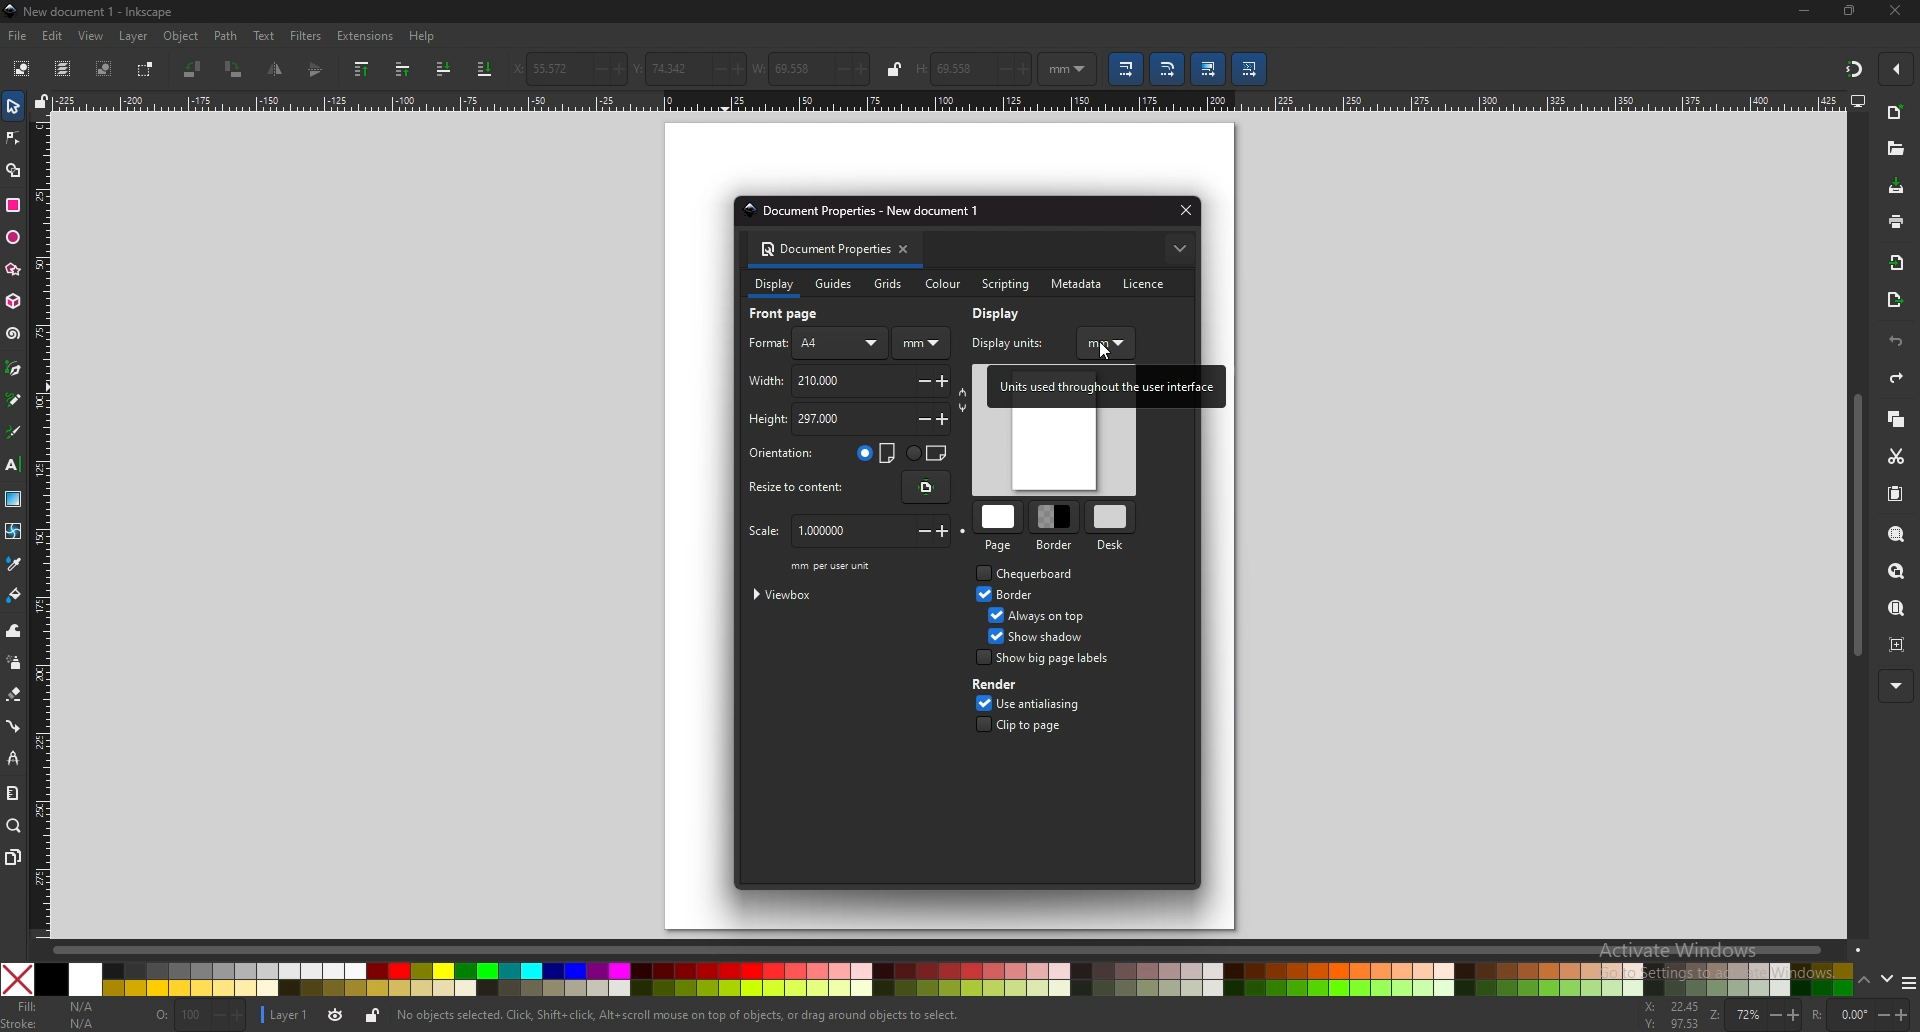 This screenshot has height=1032, width=1920. Describe the element at coordinates (421, 37) in the screenshot. I see `help` at that location.